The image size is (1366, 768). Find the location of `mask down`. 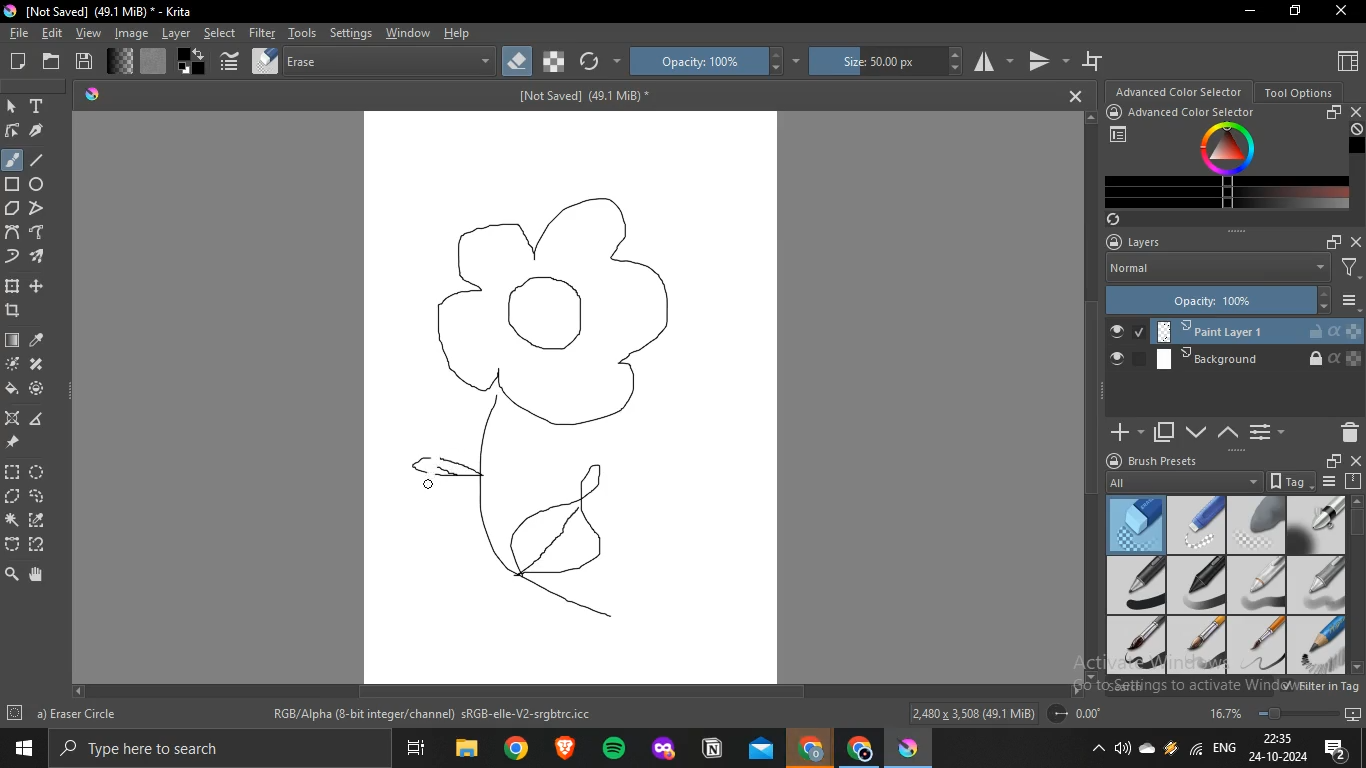

mask down is located at coordinates (1196, 431).